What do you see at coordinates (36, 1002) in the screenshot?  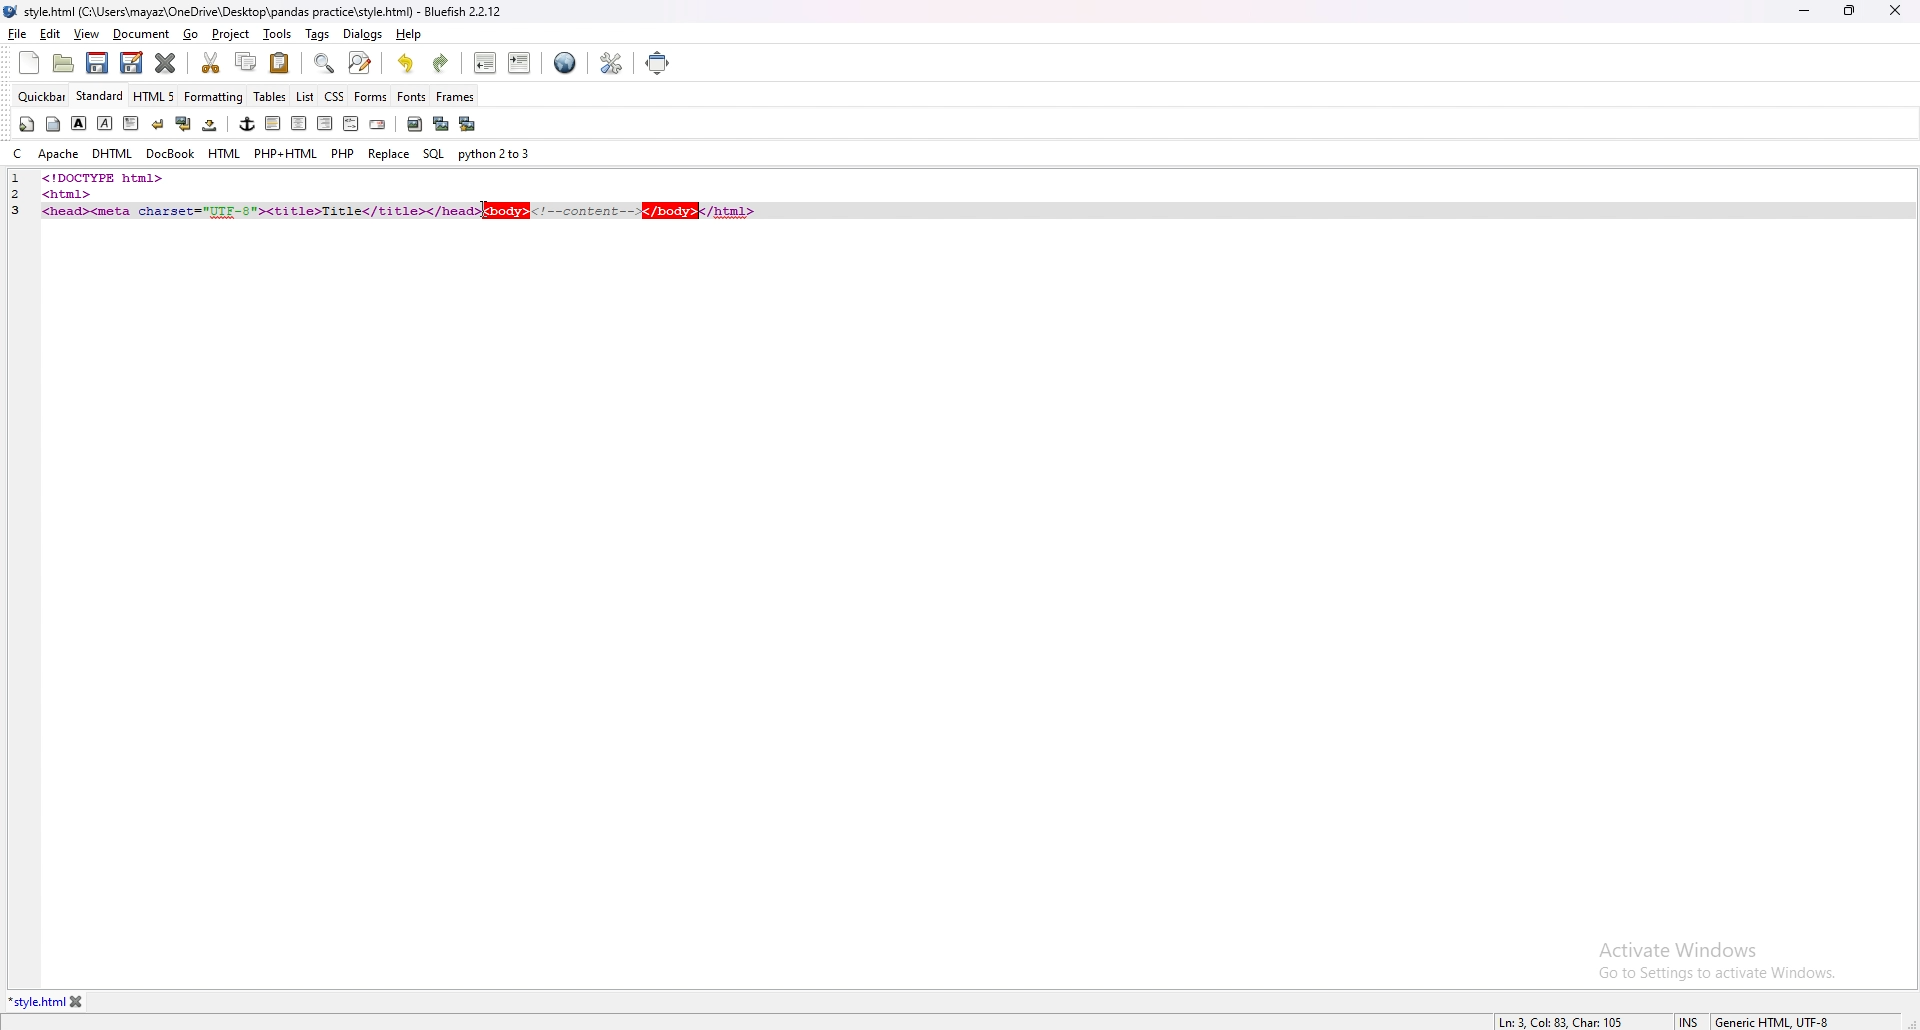 I see `tab` at bounding box center [36, 1002].